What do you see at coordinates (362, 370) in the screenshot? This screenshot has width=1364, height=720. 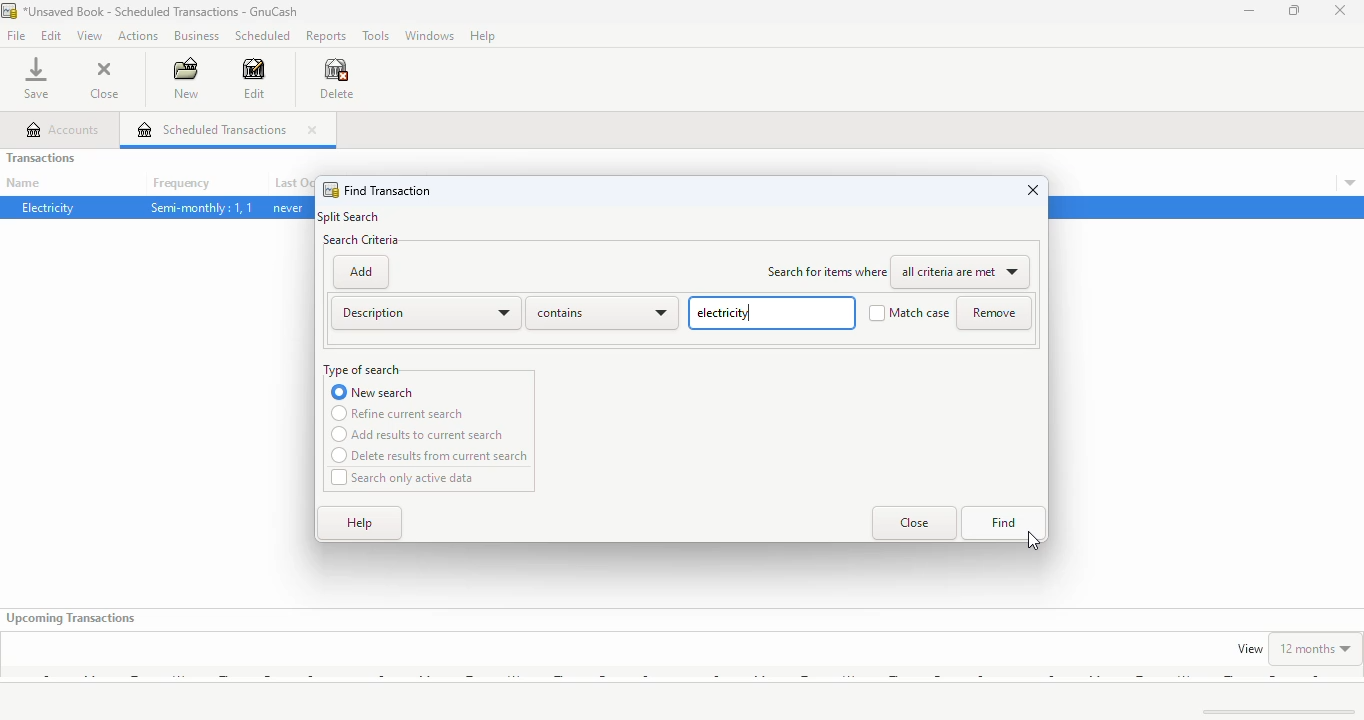 I see `type of search` at bounding box center [362, 370].